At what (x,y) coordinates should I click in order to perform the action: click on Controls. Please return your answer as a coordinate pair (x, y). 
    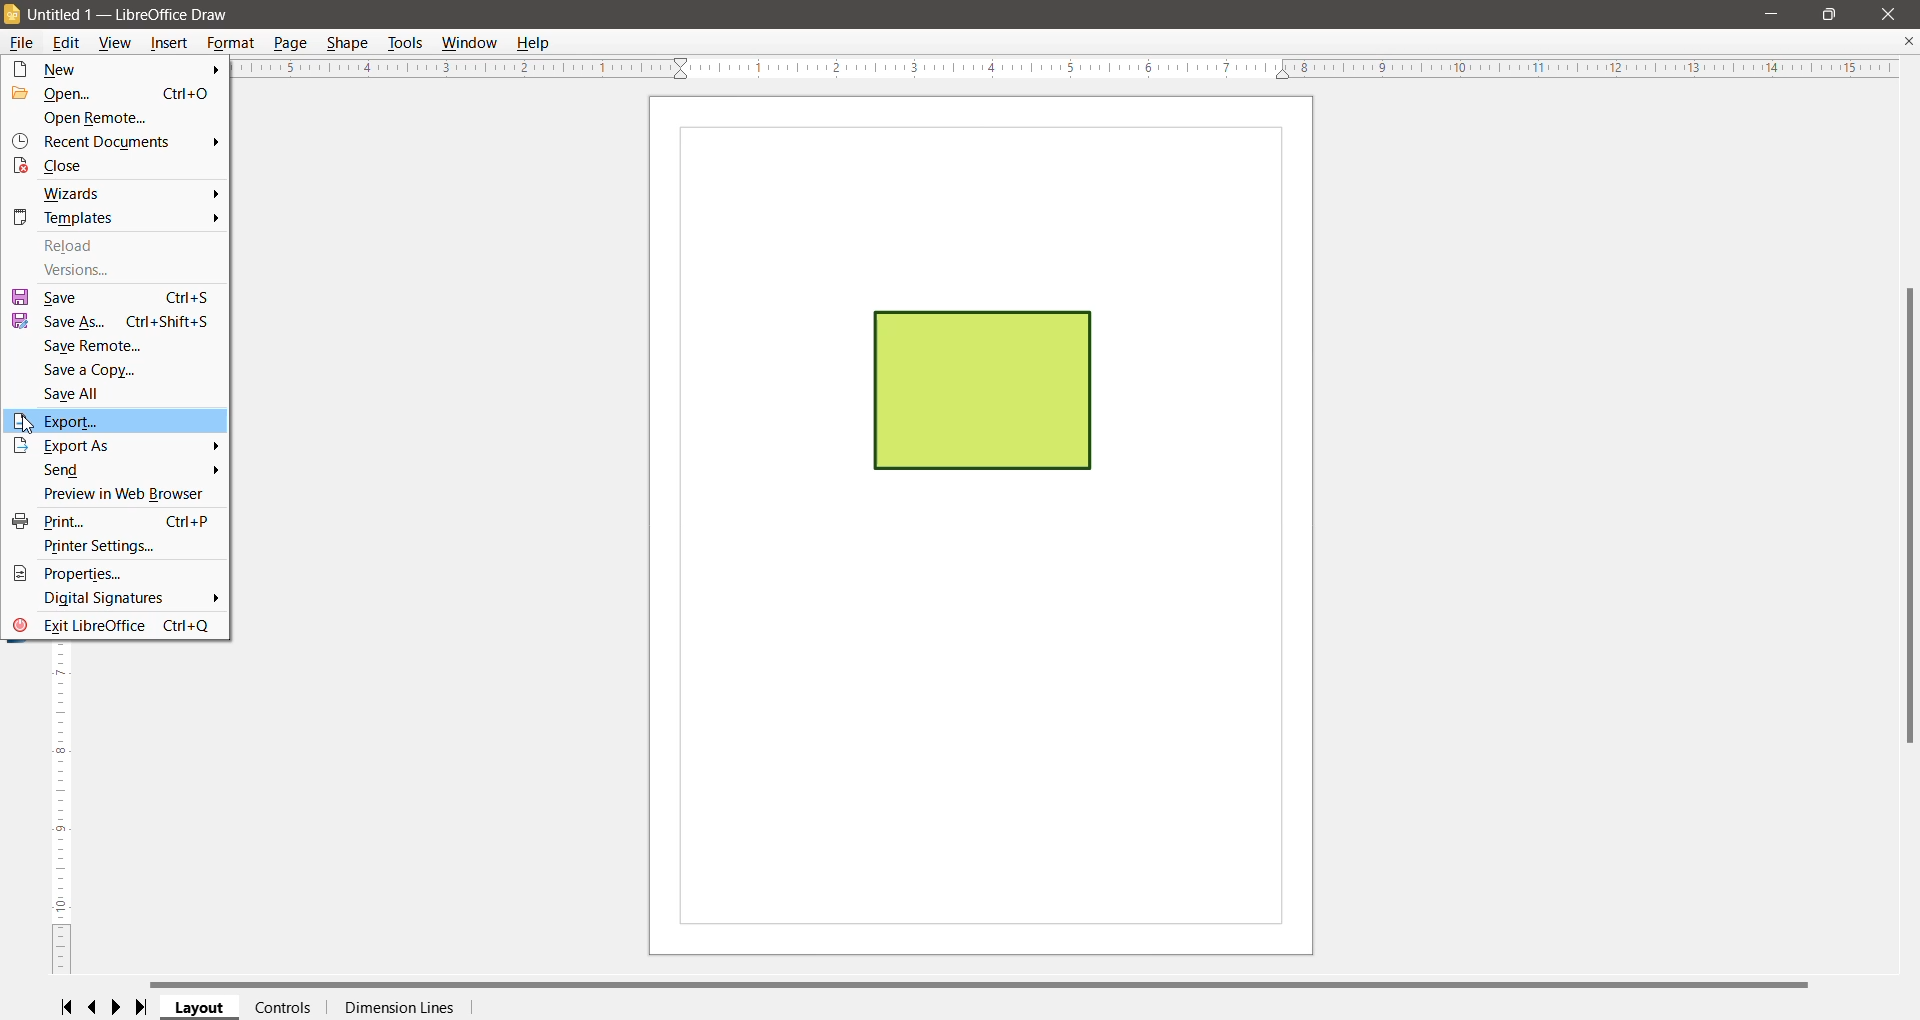
    Looking at the image, I should click on (283, 1007).